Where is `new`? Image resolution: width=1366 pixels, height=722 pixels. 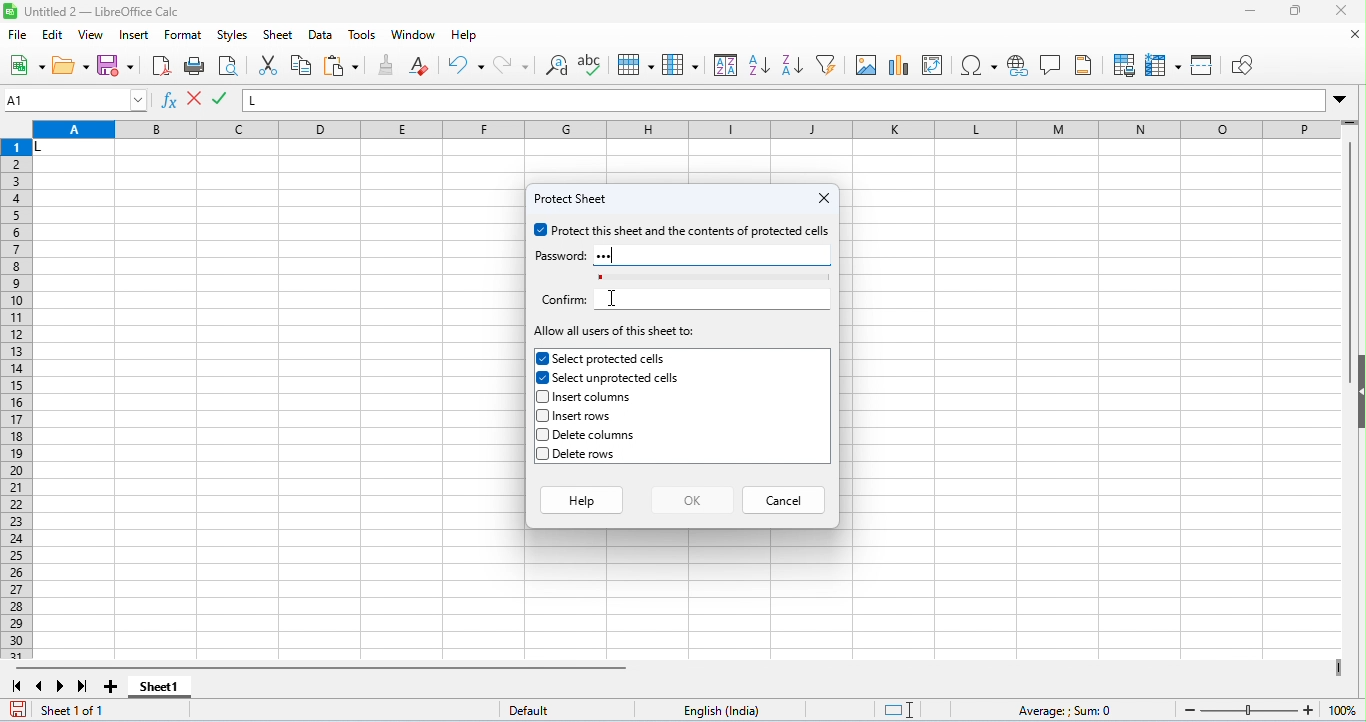 new is located at coordinates (27, 67).